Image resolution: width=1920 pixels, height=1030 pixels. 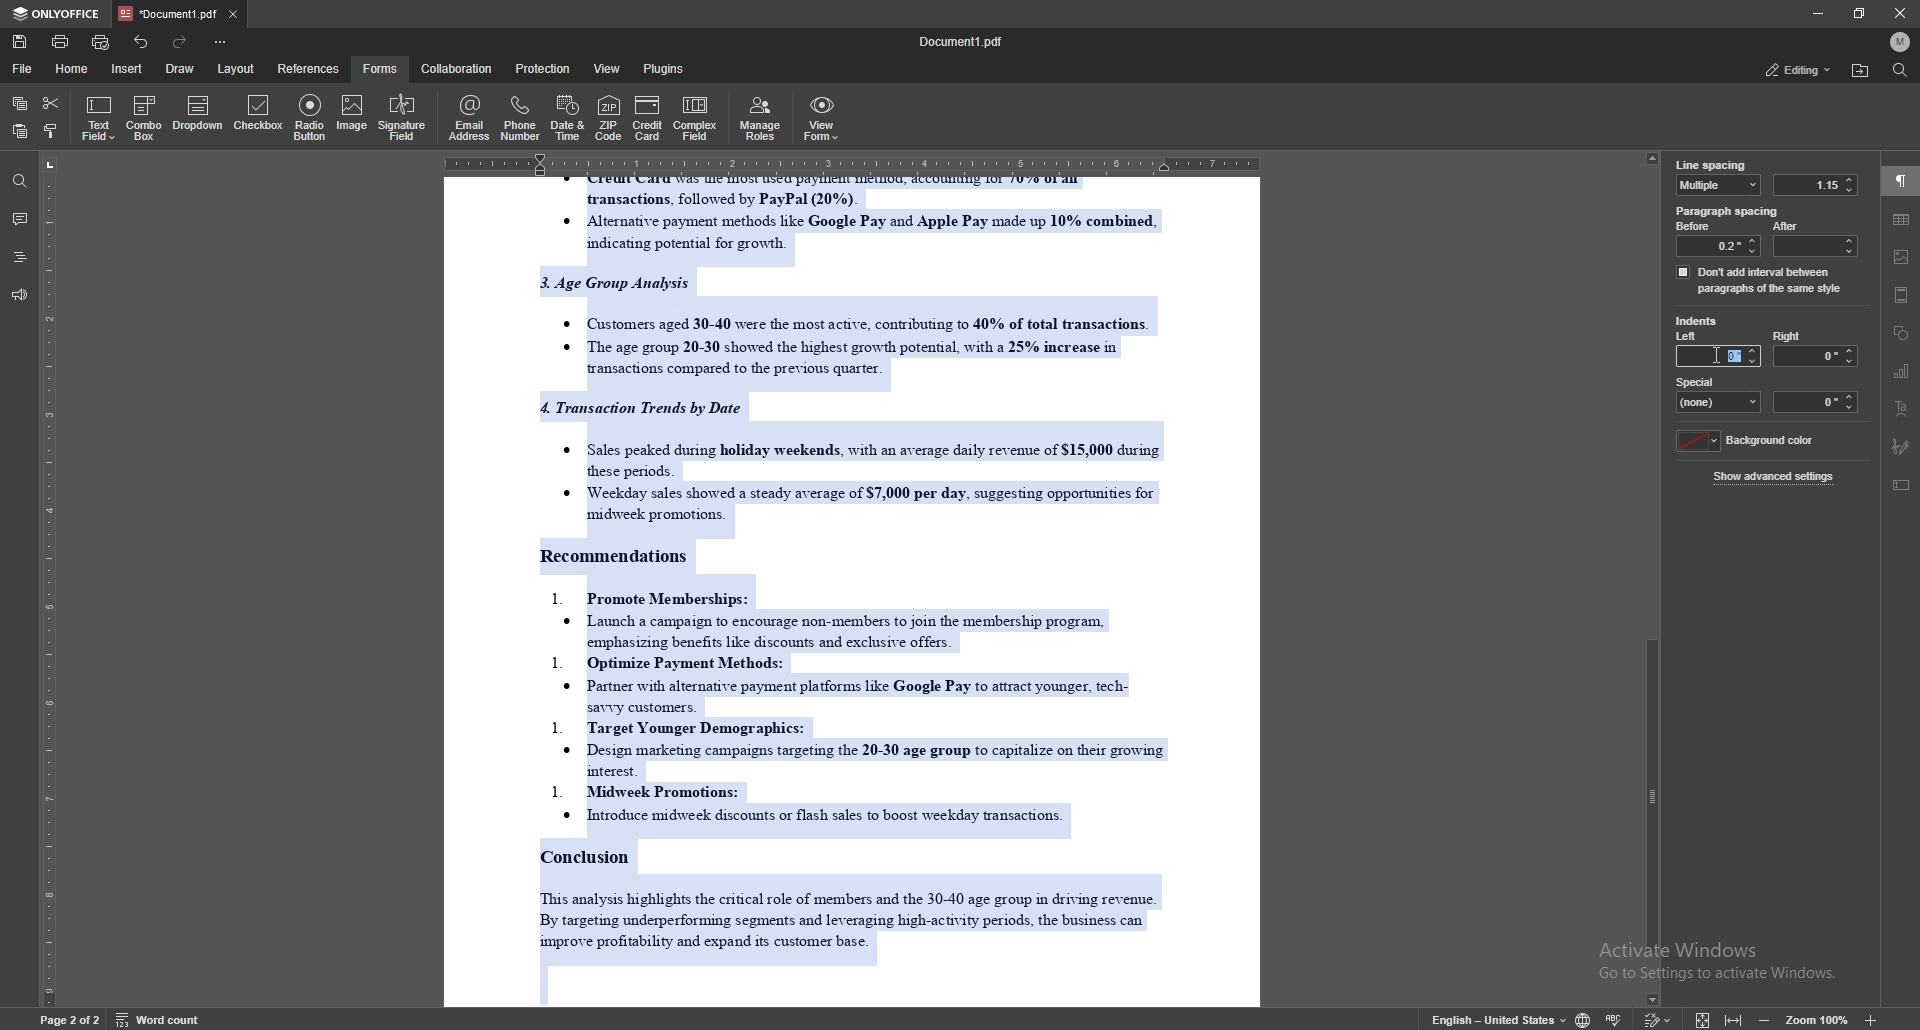 What do you see at coordinates (75, 69) in the screenshot?
I see `home` at bounding box center [75, 69].